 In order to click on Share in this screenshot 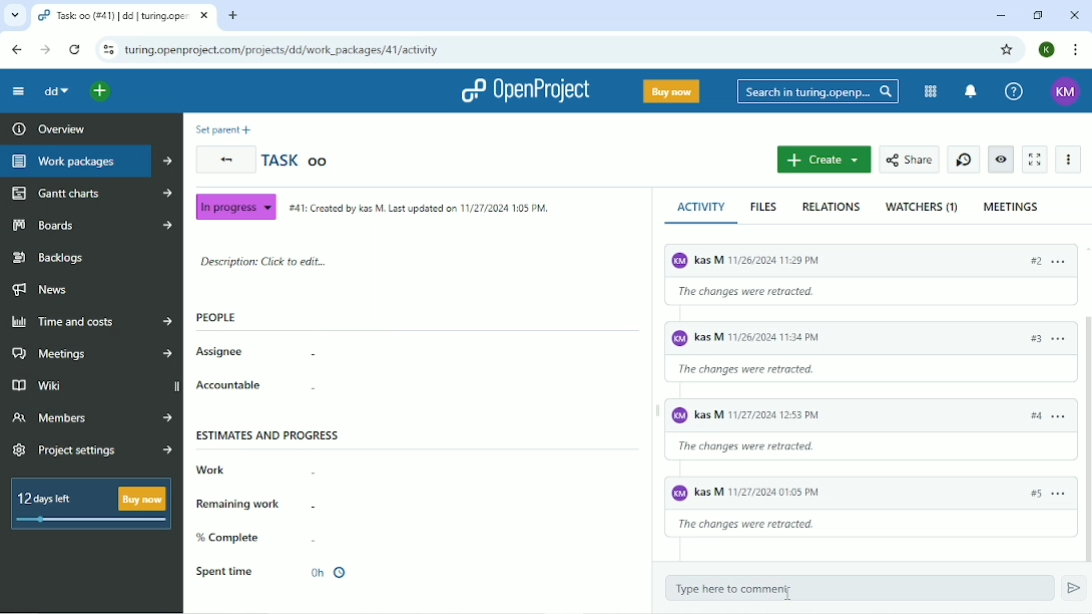, I will do `click(910, 159)`.